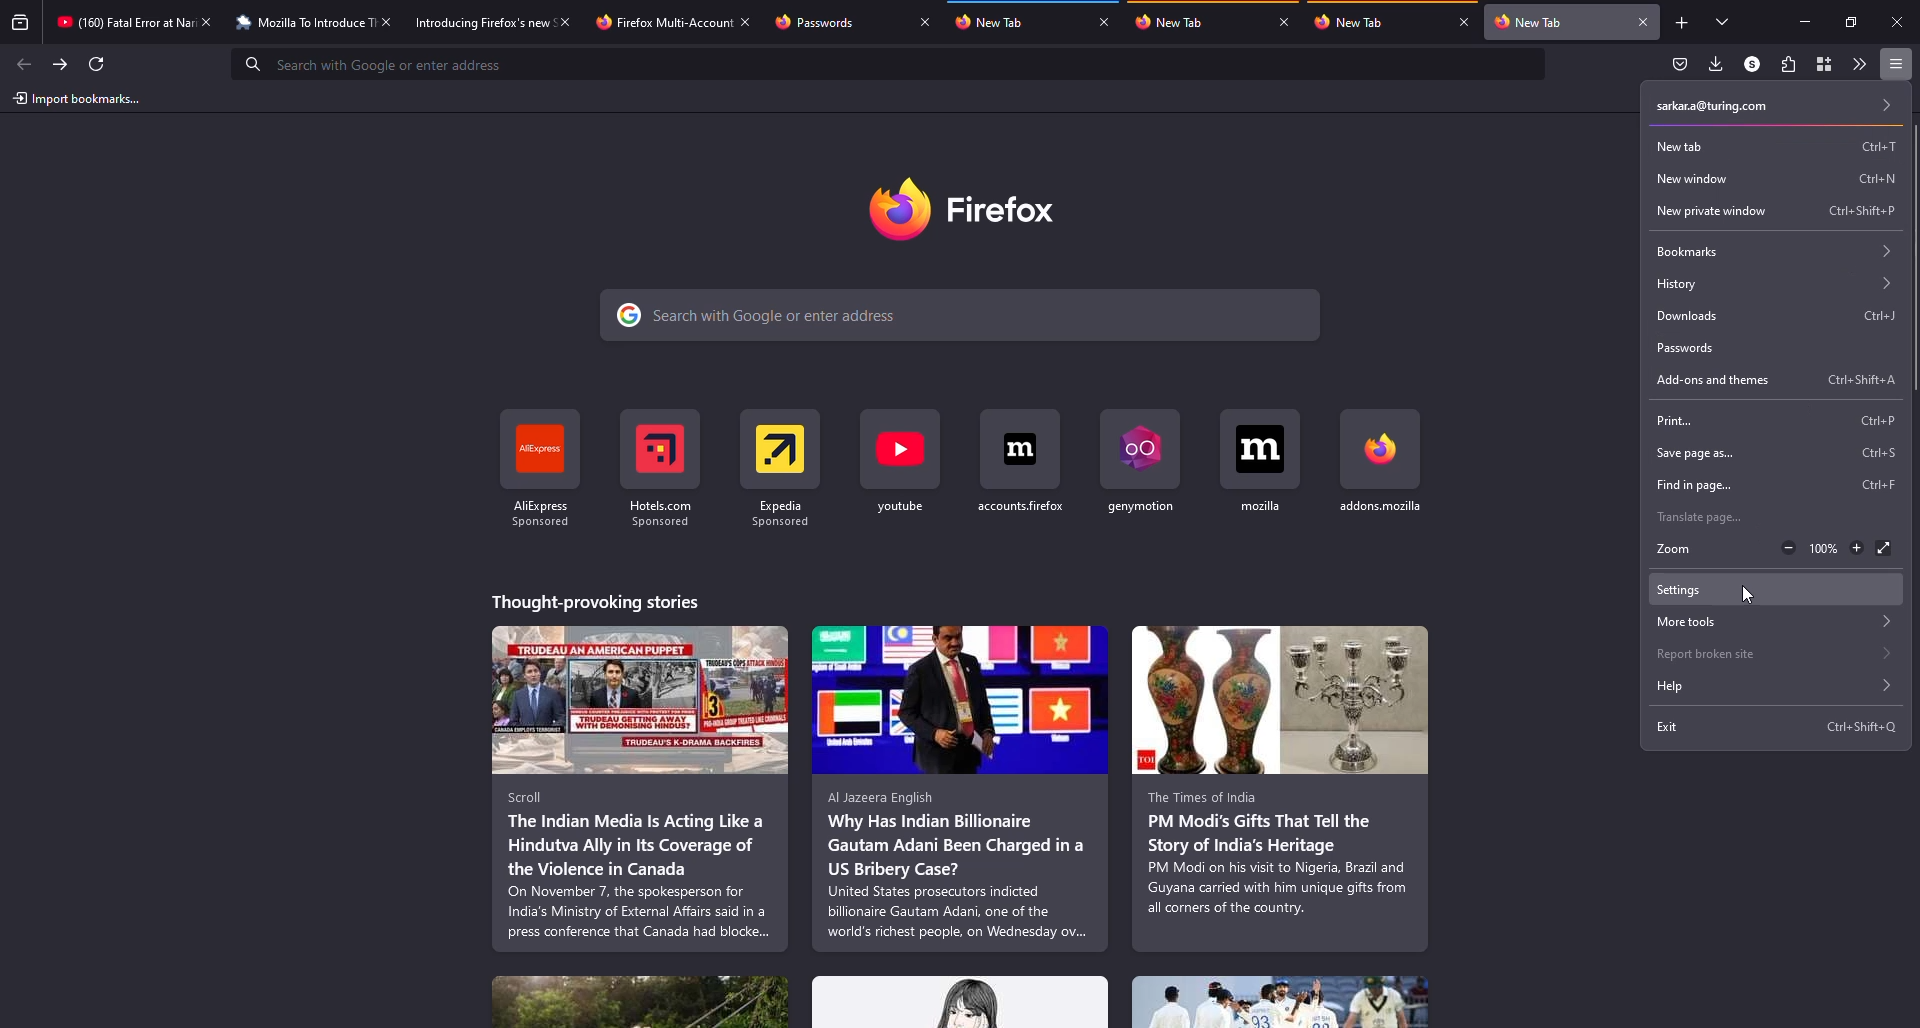 The image size is (1920, 1028). I want to click on close, so click(208, 21).